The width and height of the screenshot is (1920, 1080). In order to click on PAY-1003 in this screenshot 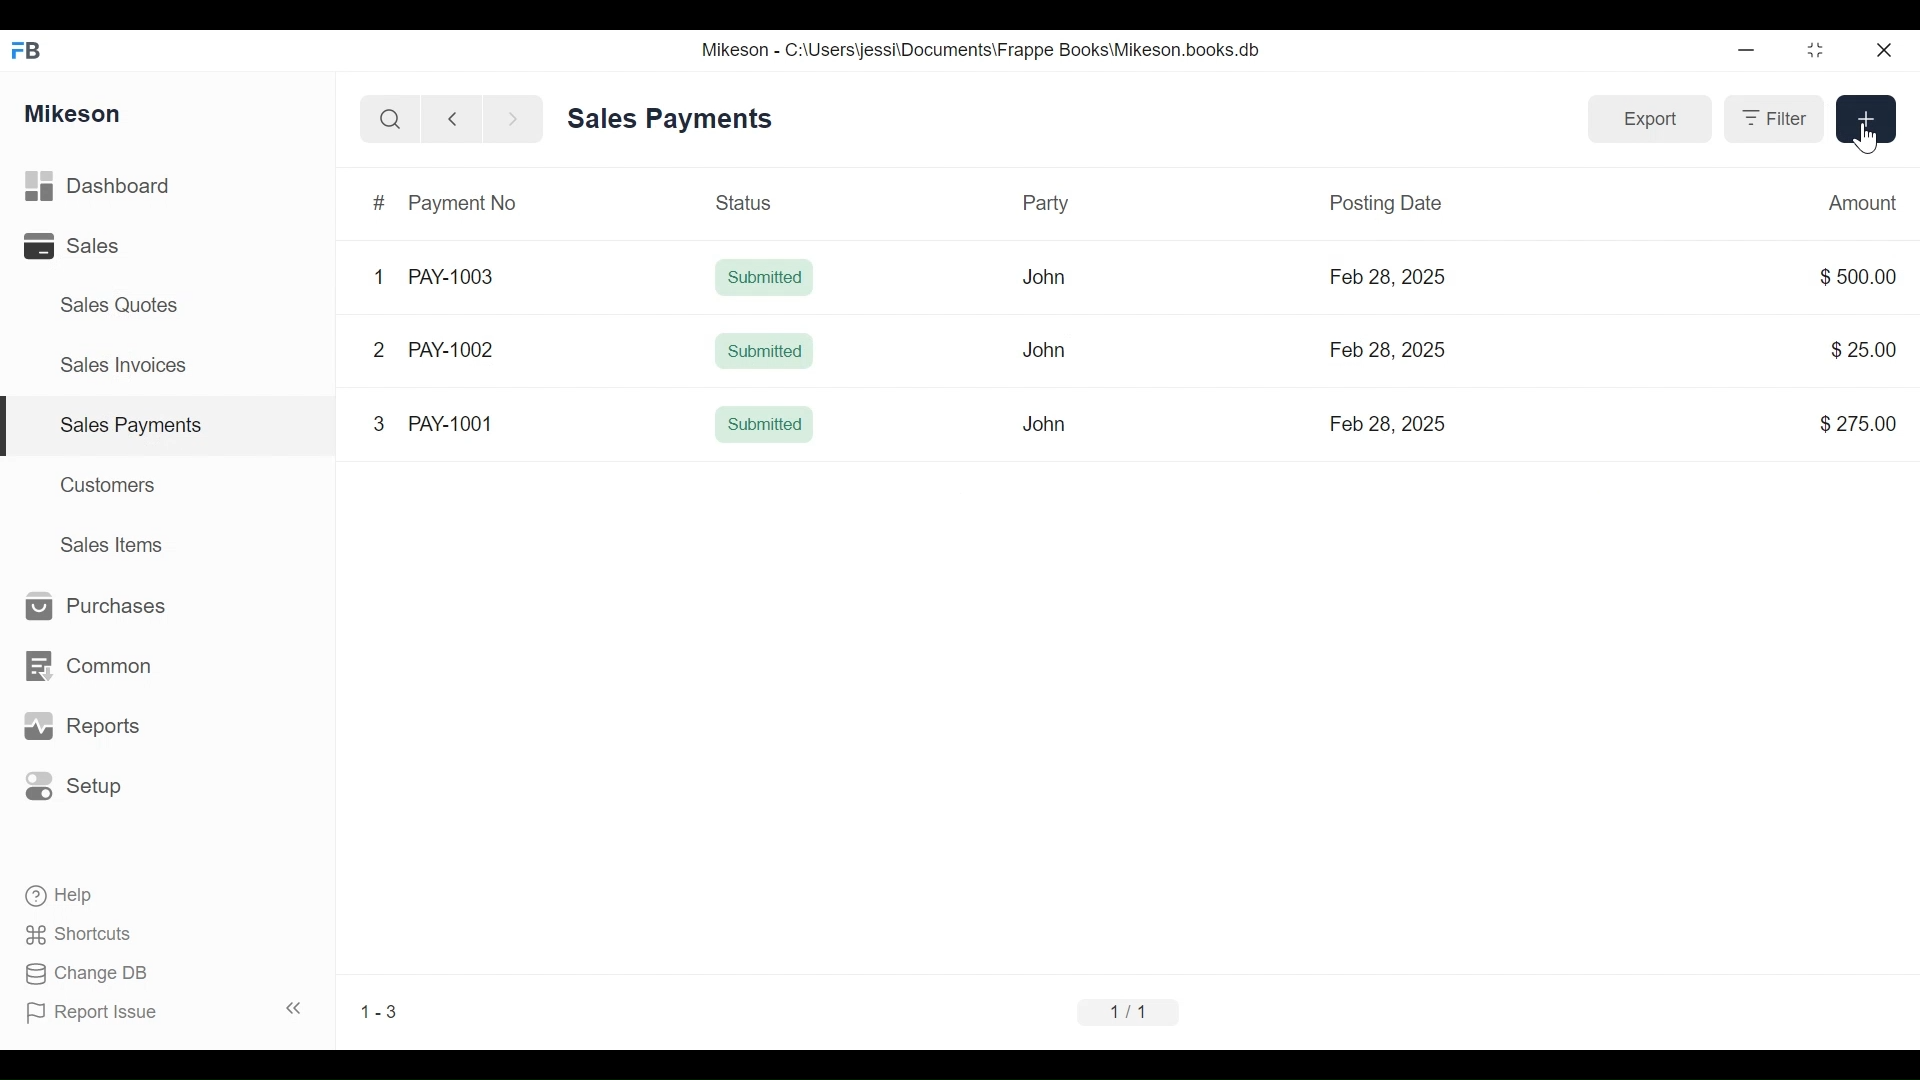, I will do `click(450, 278)`.